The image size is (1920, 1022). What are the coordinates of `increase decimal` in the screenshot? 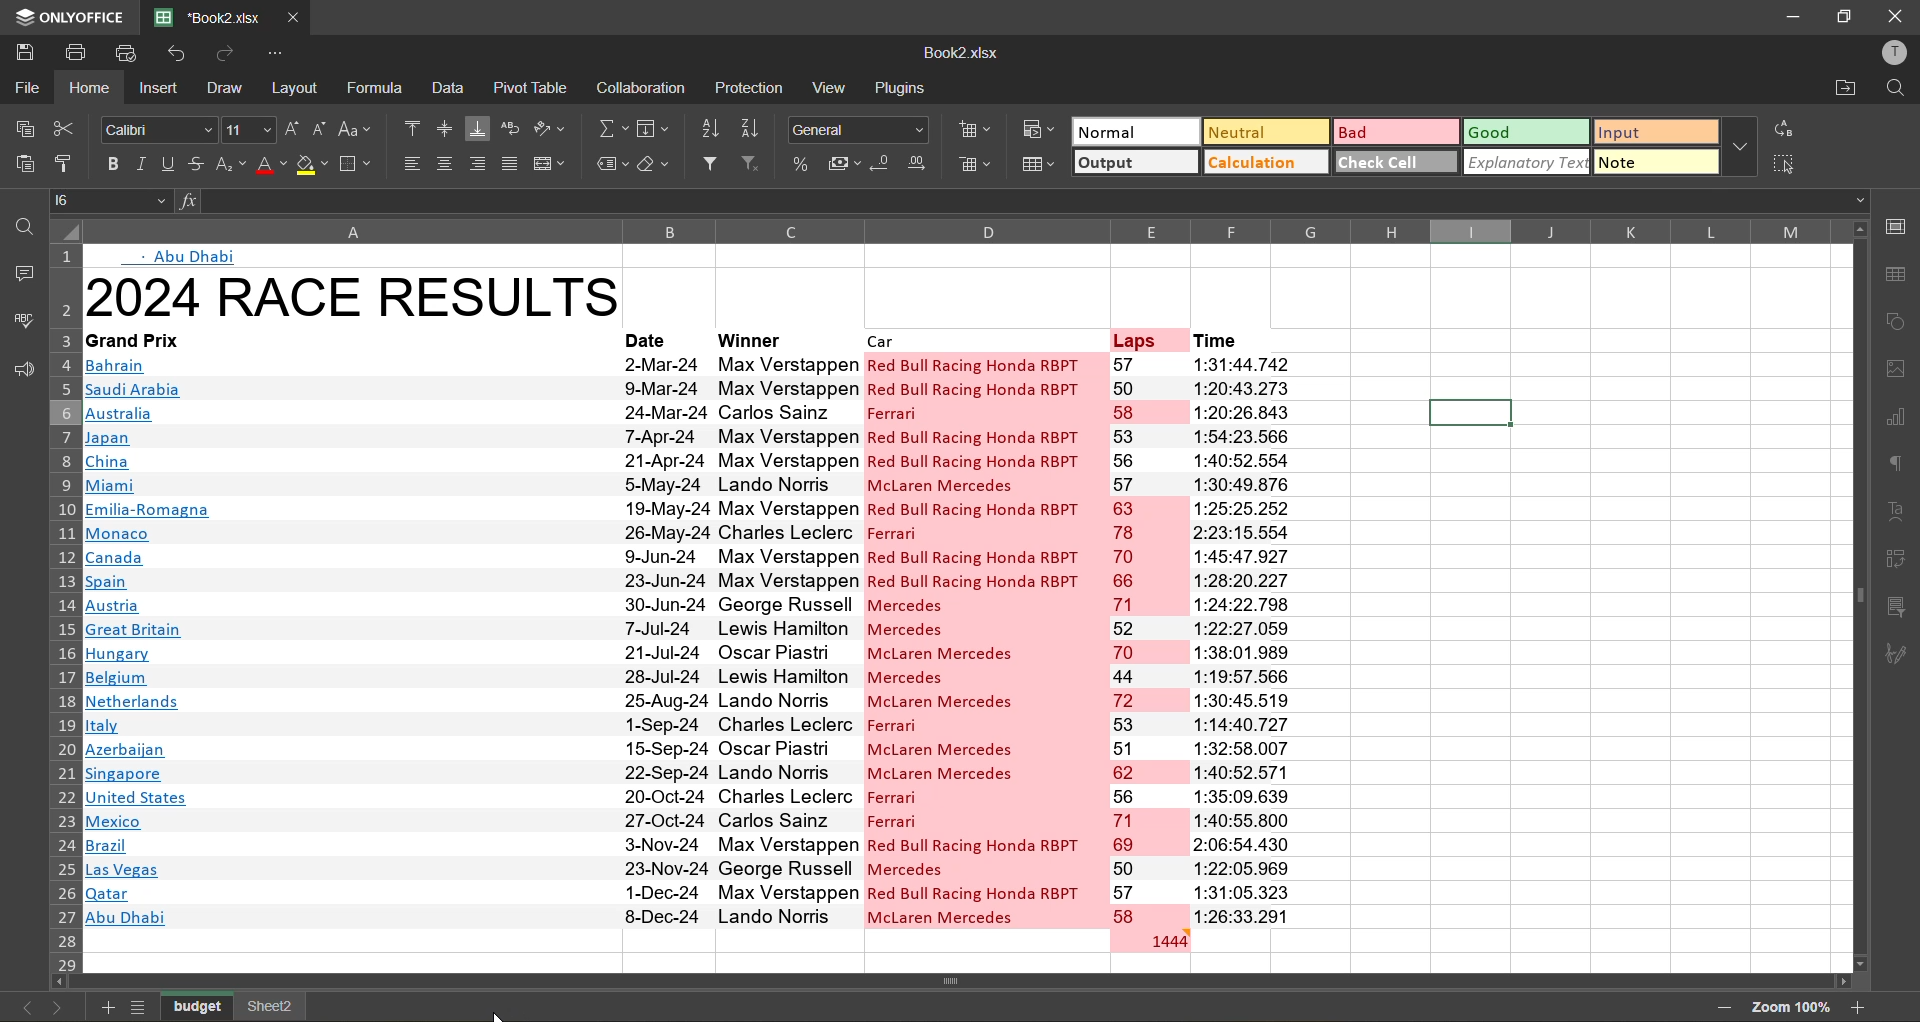 It's located at (922, 164).